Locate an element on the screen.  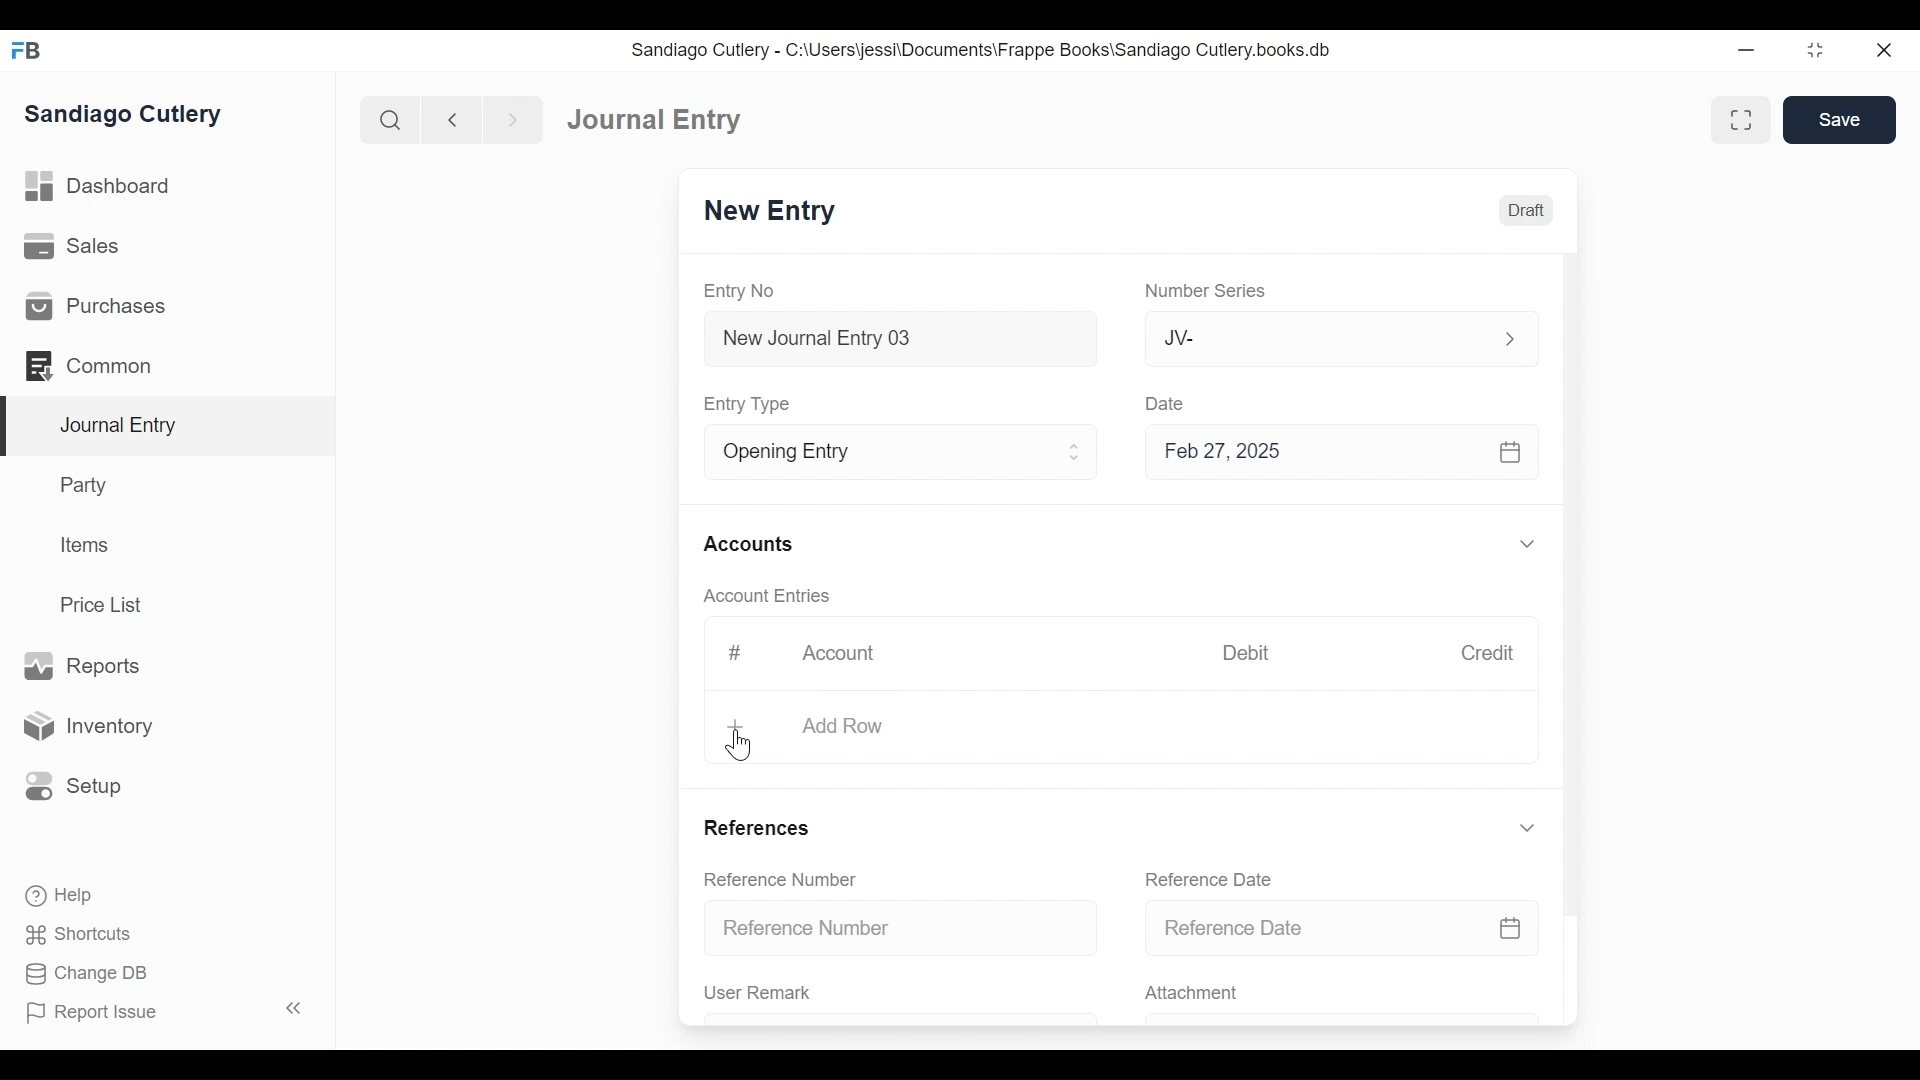
Reference Number is located at coordinates (781, 880).